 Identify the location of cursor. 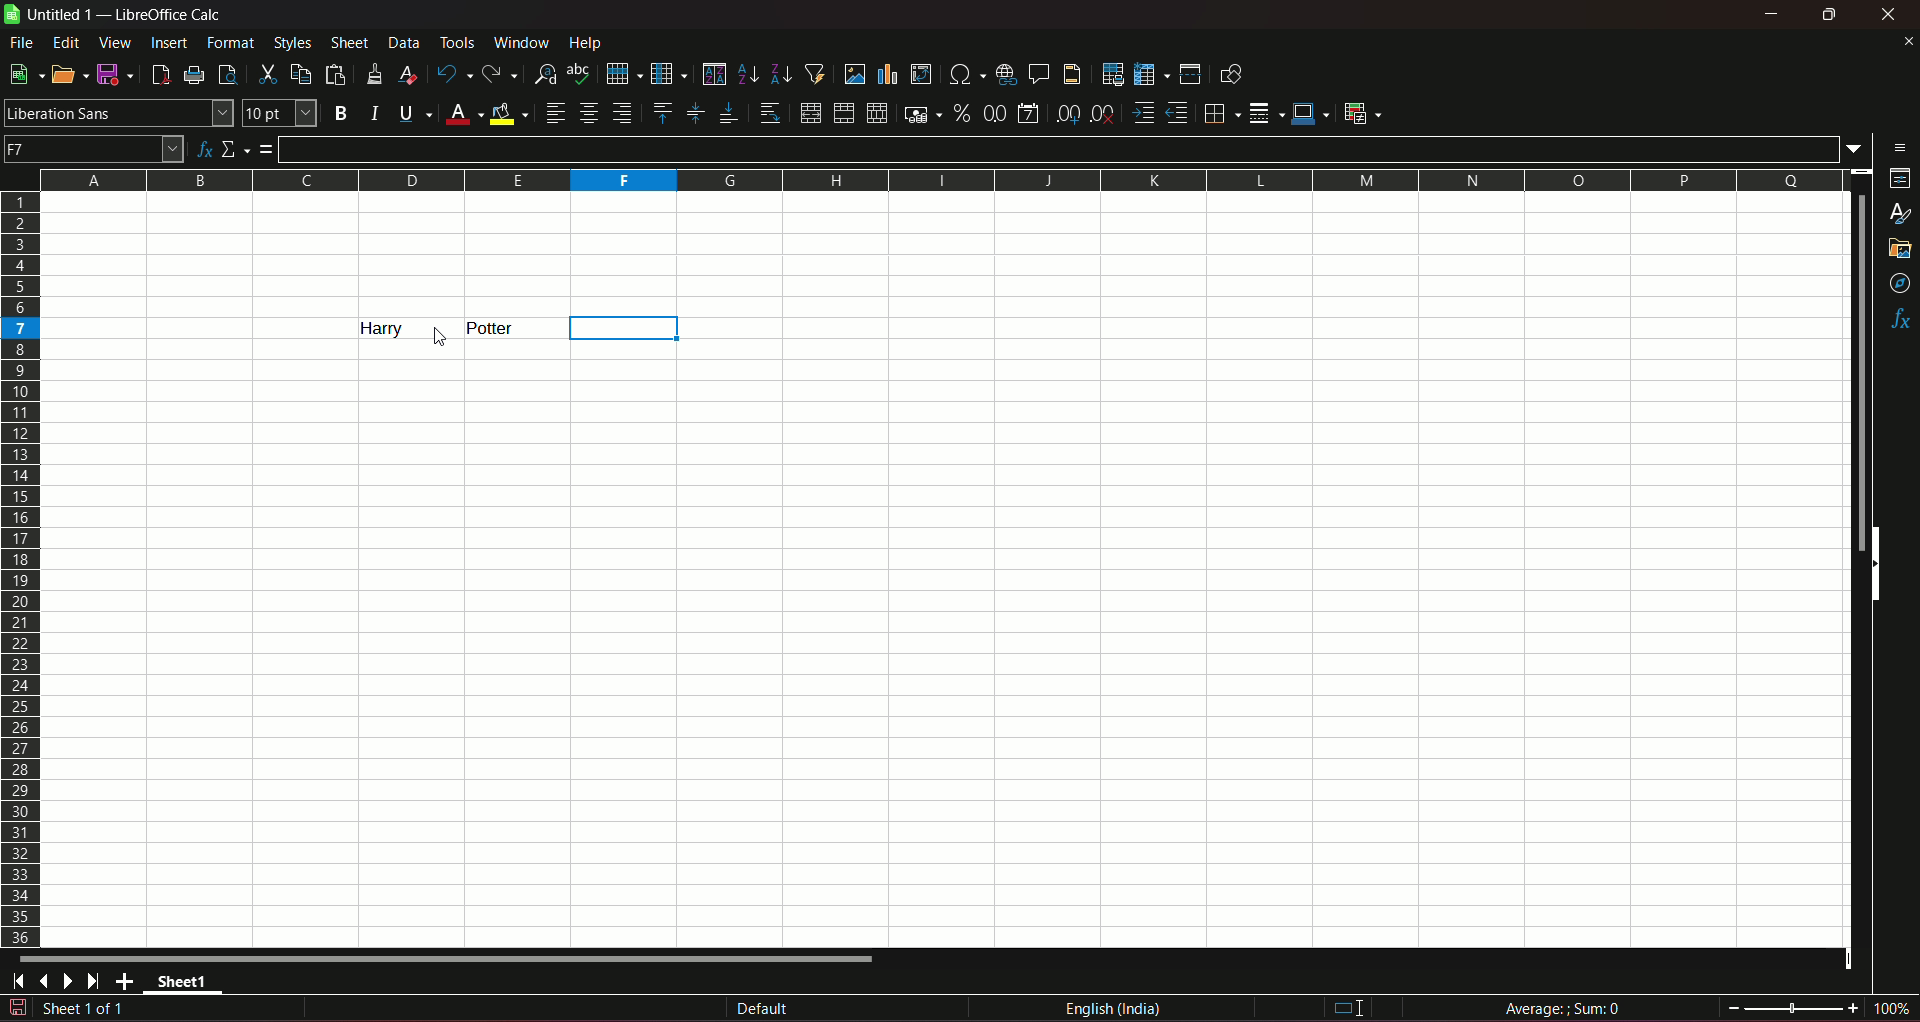
(439, 338).